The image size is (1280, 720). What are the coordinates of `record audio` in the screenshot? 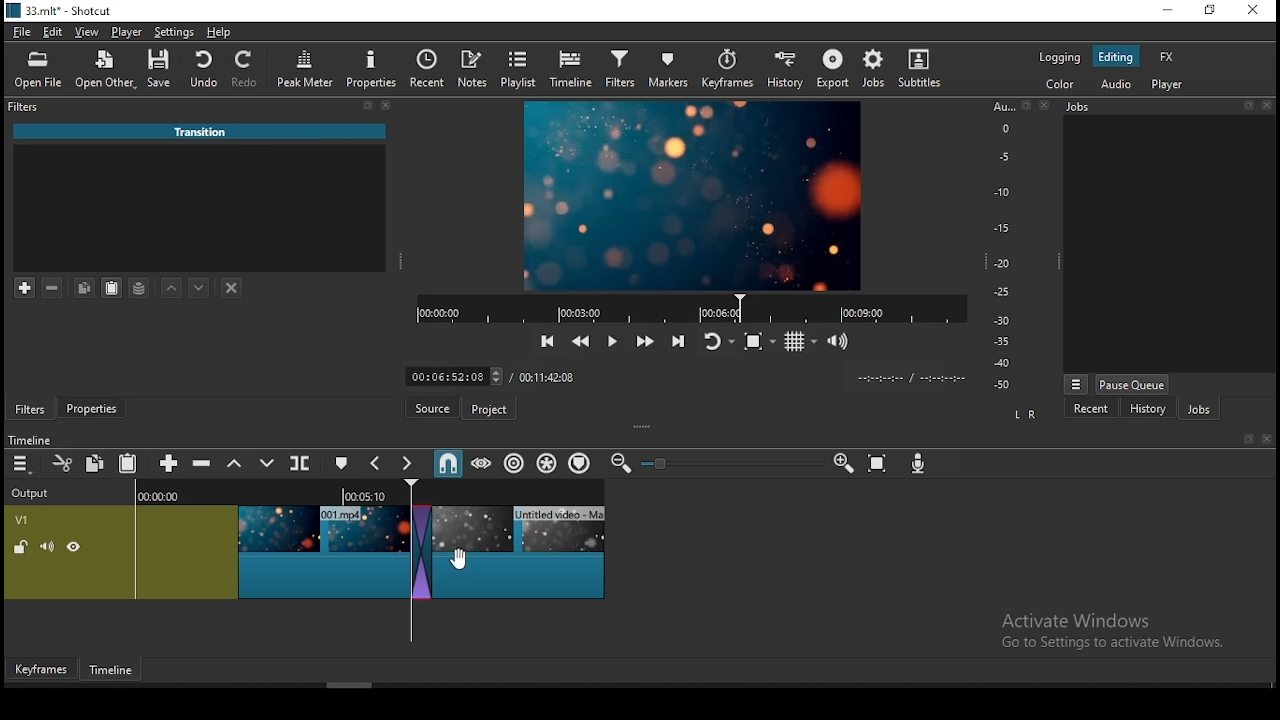 It's located at (920, 466).